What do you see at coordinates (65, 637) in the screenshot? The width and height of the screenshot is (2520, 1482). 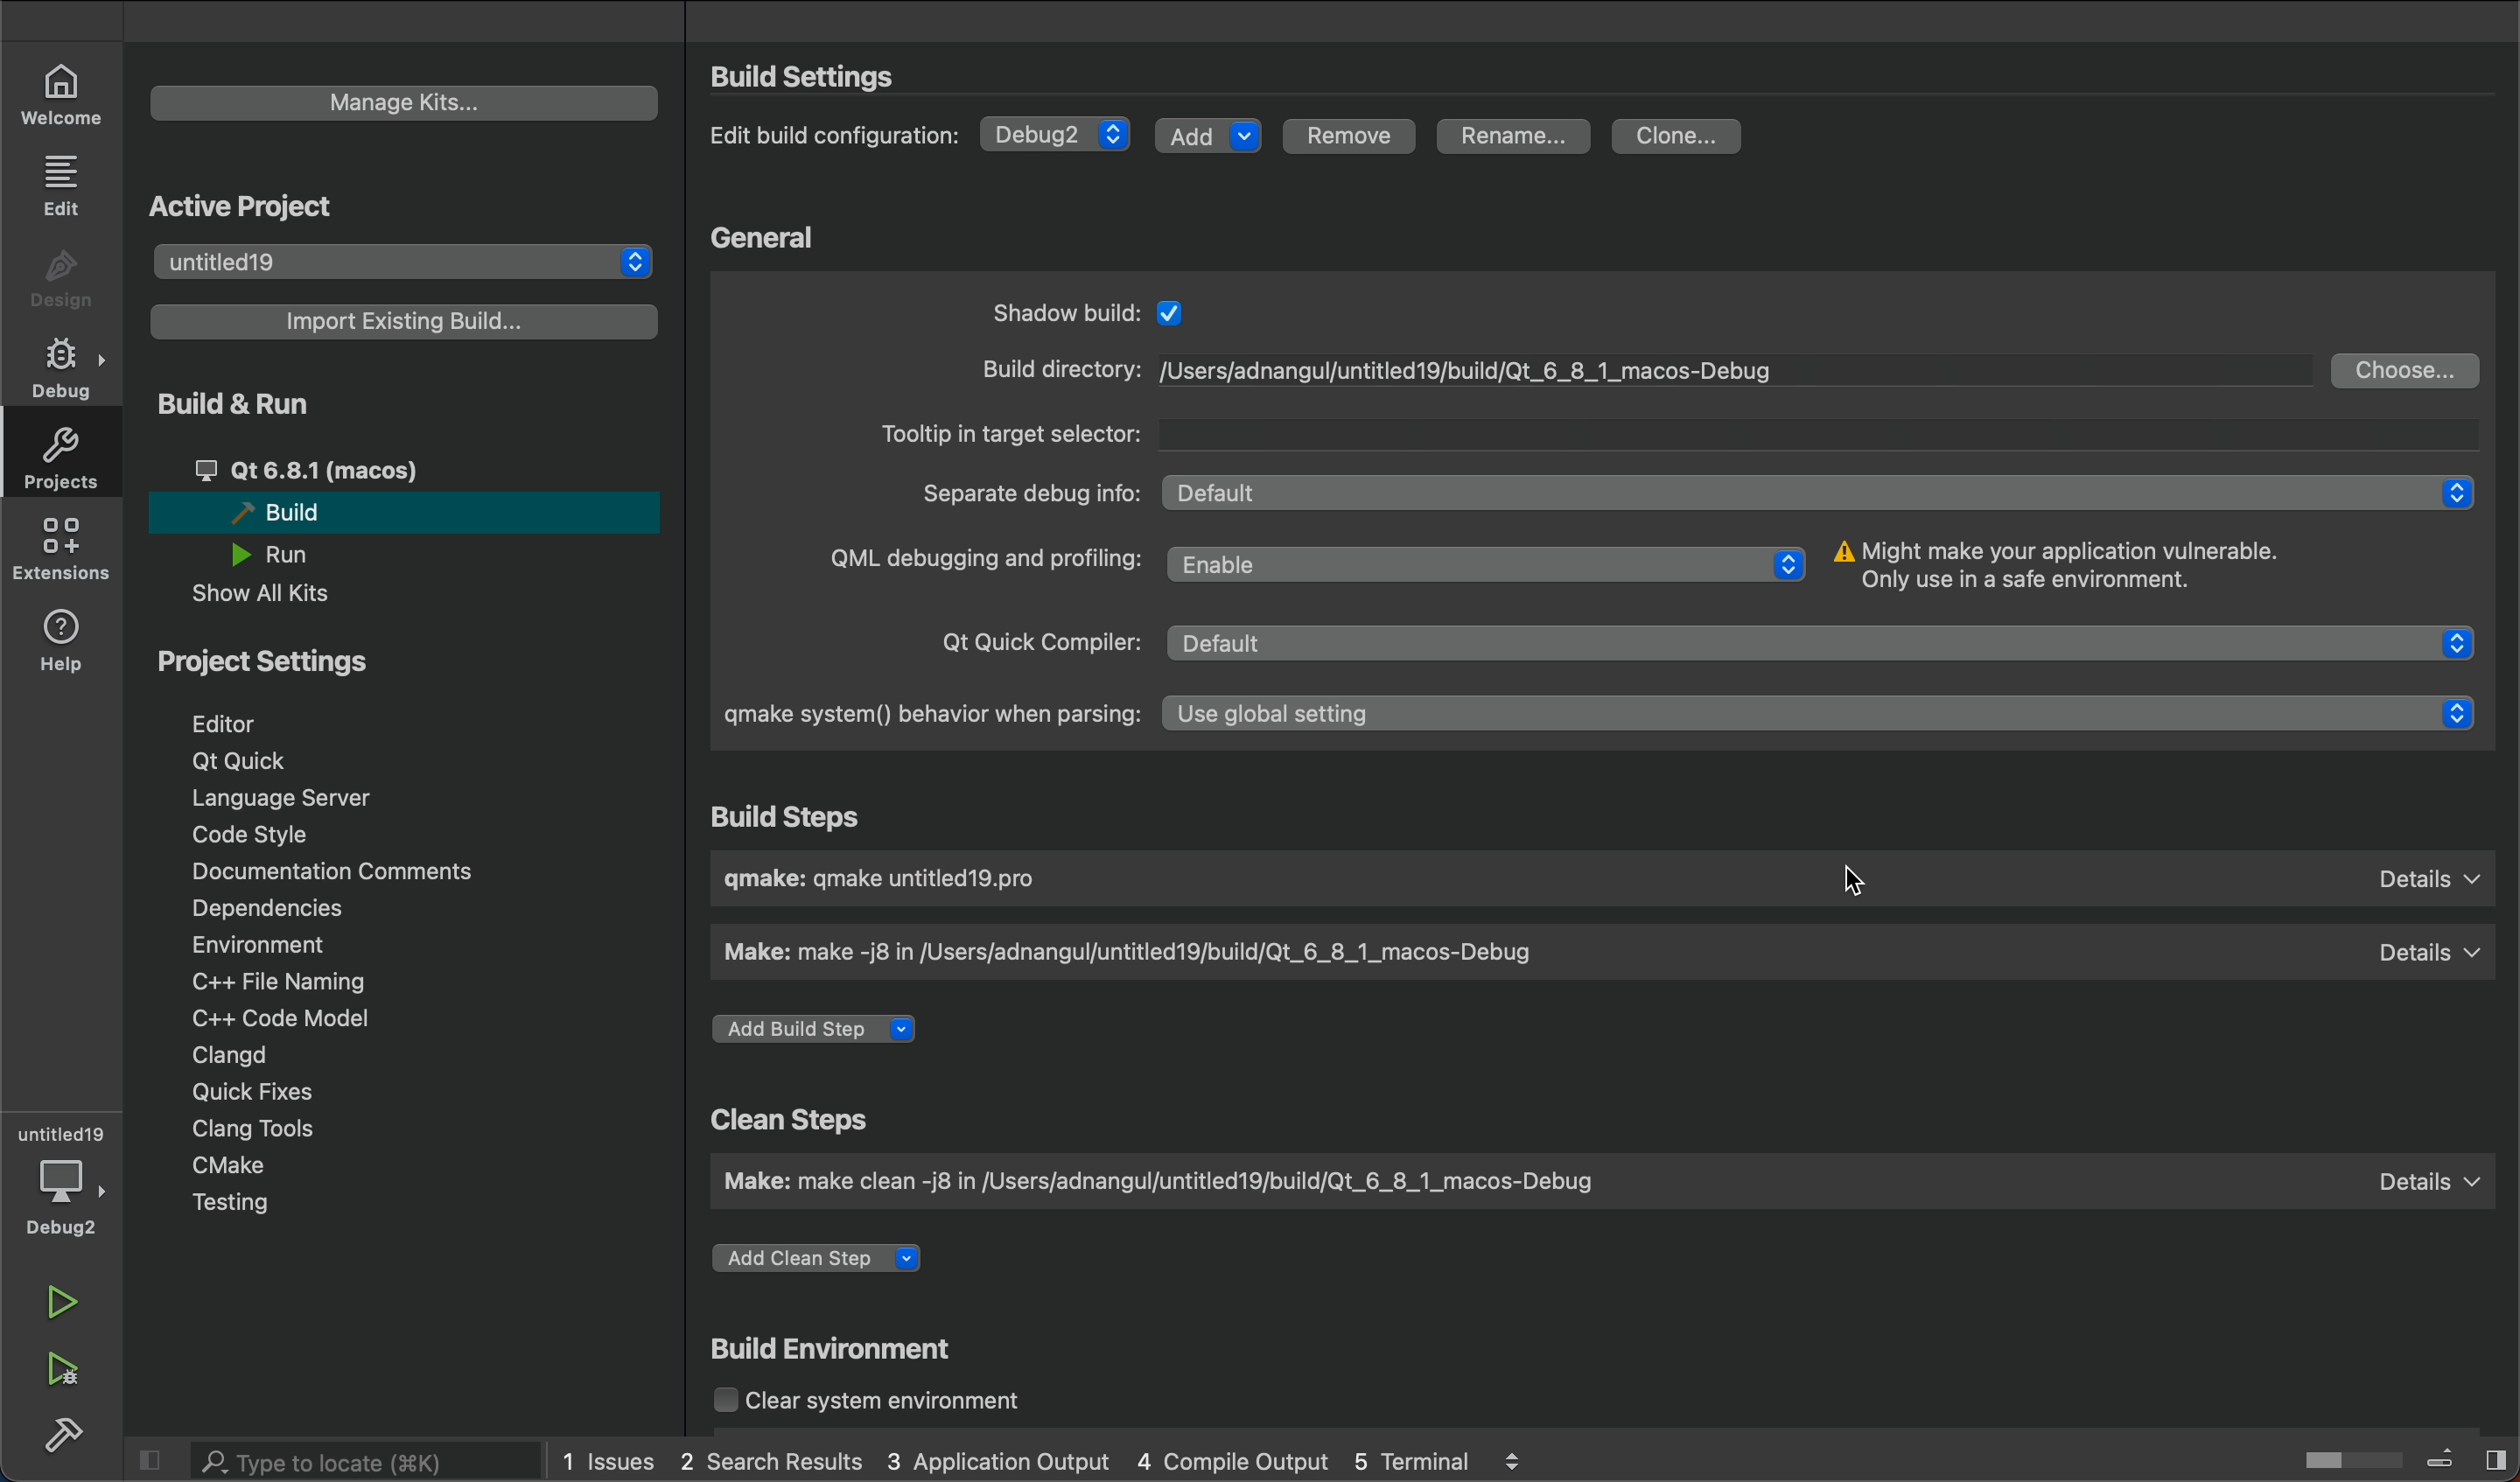 I see `help` at bounding box center [65, 637].